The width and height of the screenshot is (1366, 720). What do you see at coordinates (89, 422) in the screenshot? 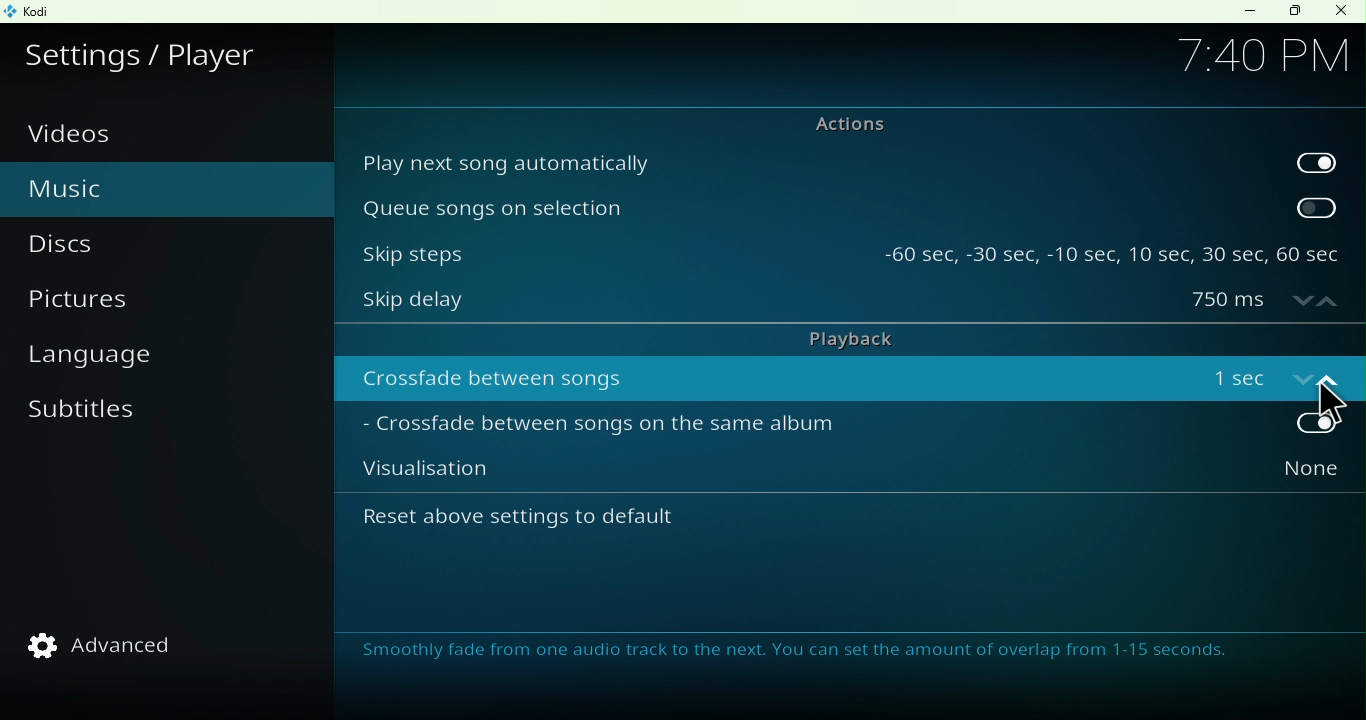
I see `Subtitles` at bounding box center [89, 422].